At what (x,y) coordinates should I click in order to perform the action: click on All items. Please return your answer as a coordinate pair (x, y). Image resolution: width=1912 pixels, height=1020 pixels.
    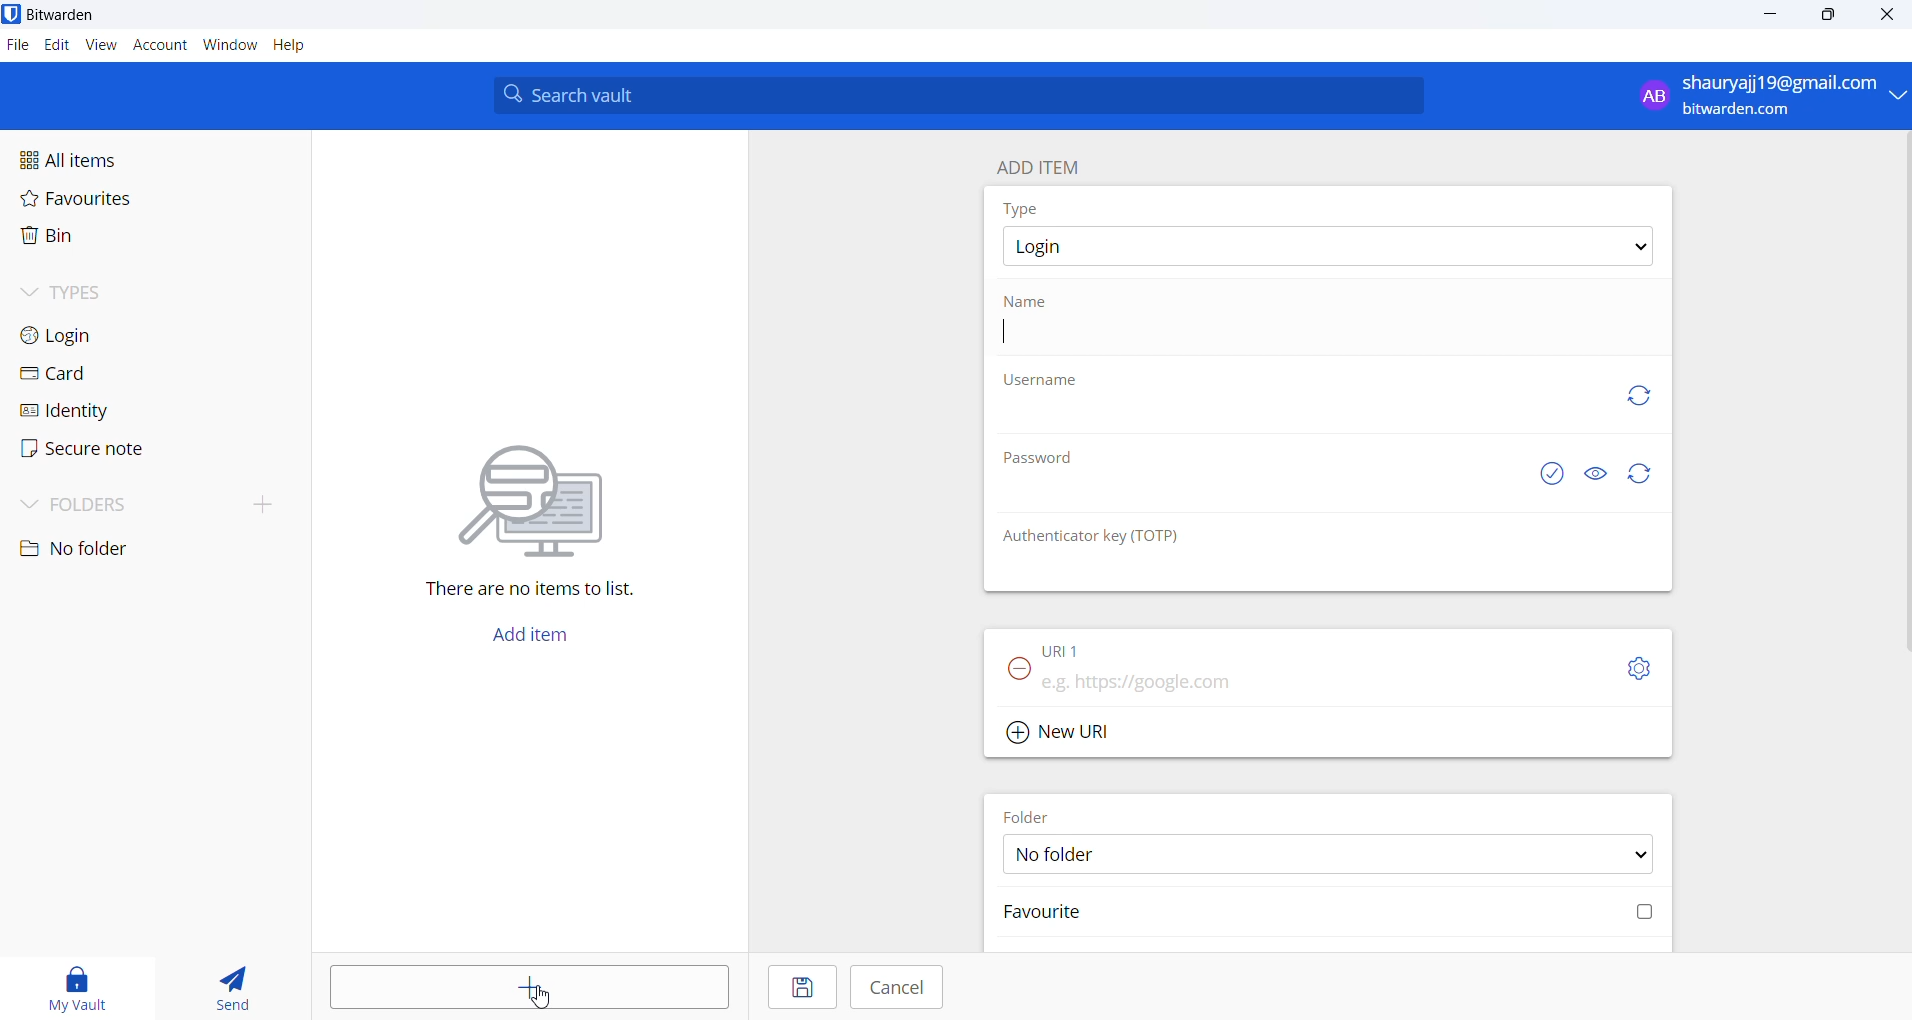
    Looking at the image, I should click on (114, 158).